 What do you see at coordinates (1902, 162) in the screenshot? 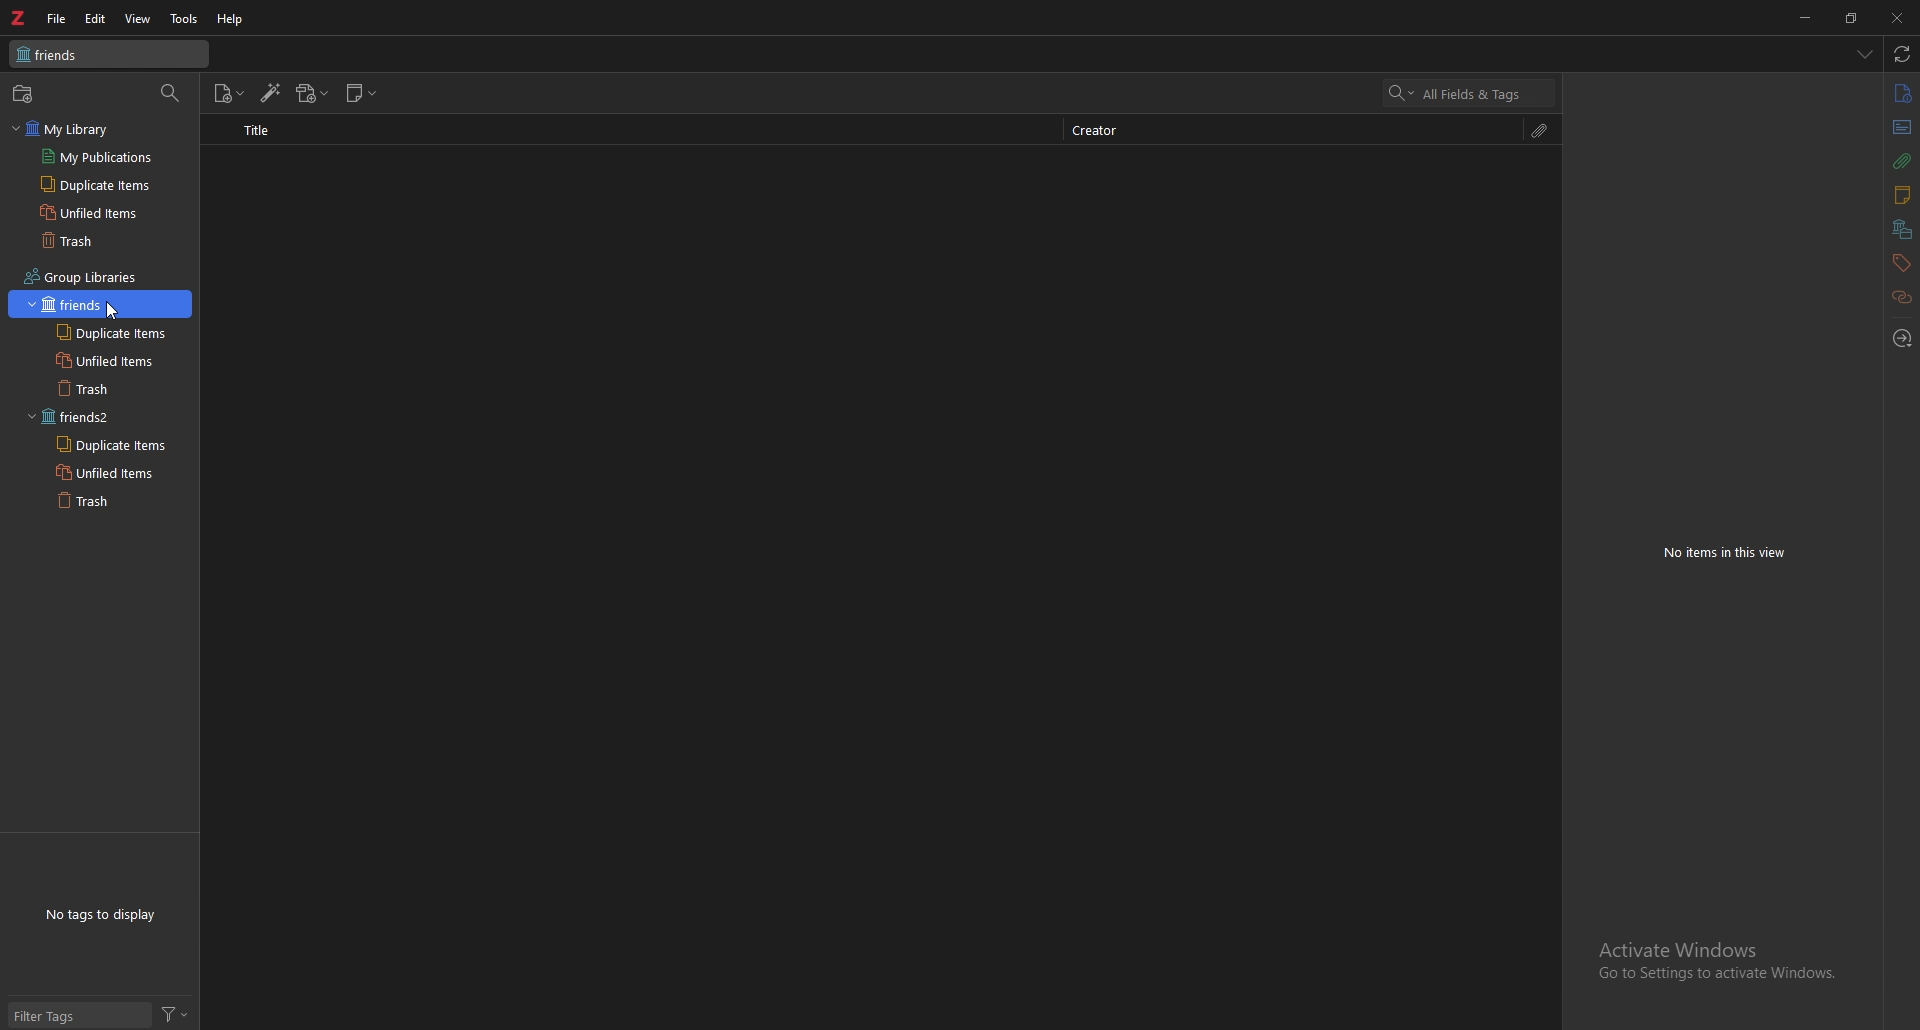
I see `attachments` at bounding box center [1902, 162].